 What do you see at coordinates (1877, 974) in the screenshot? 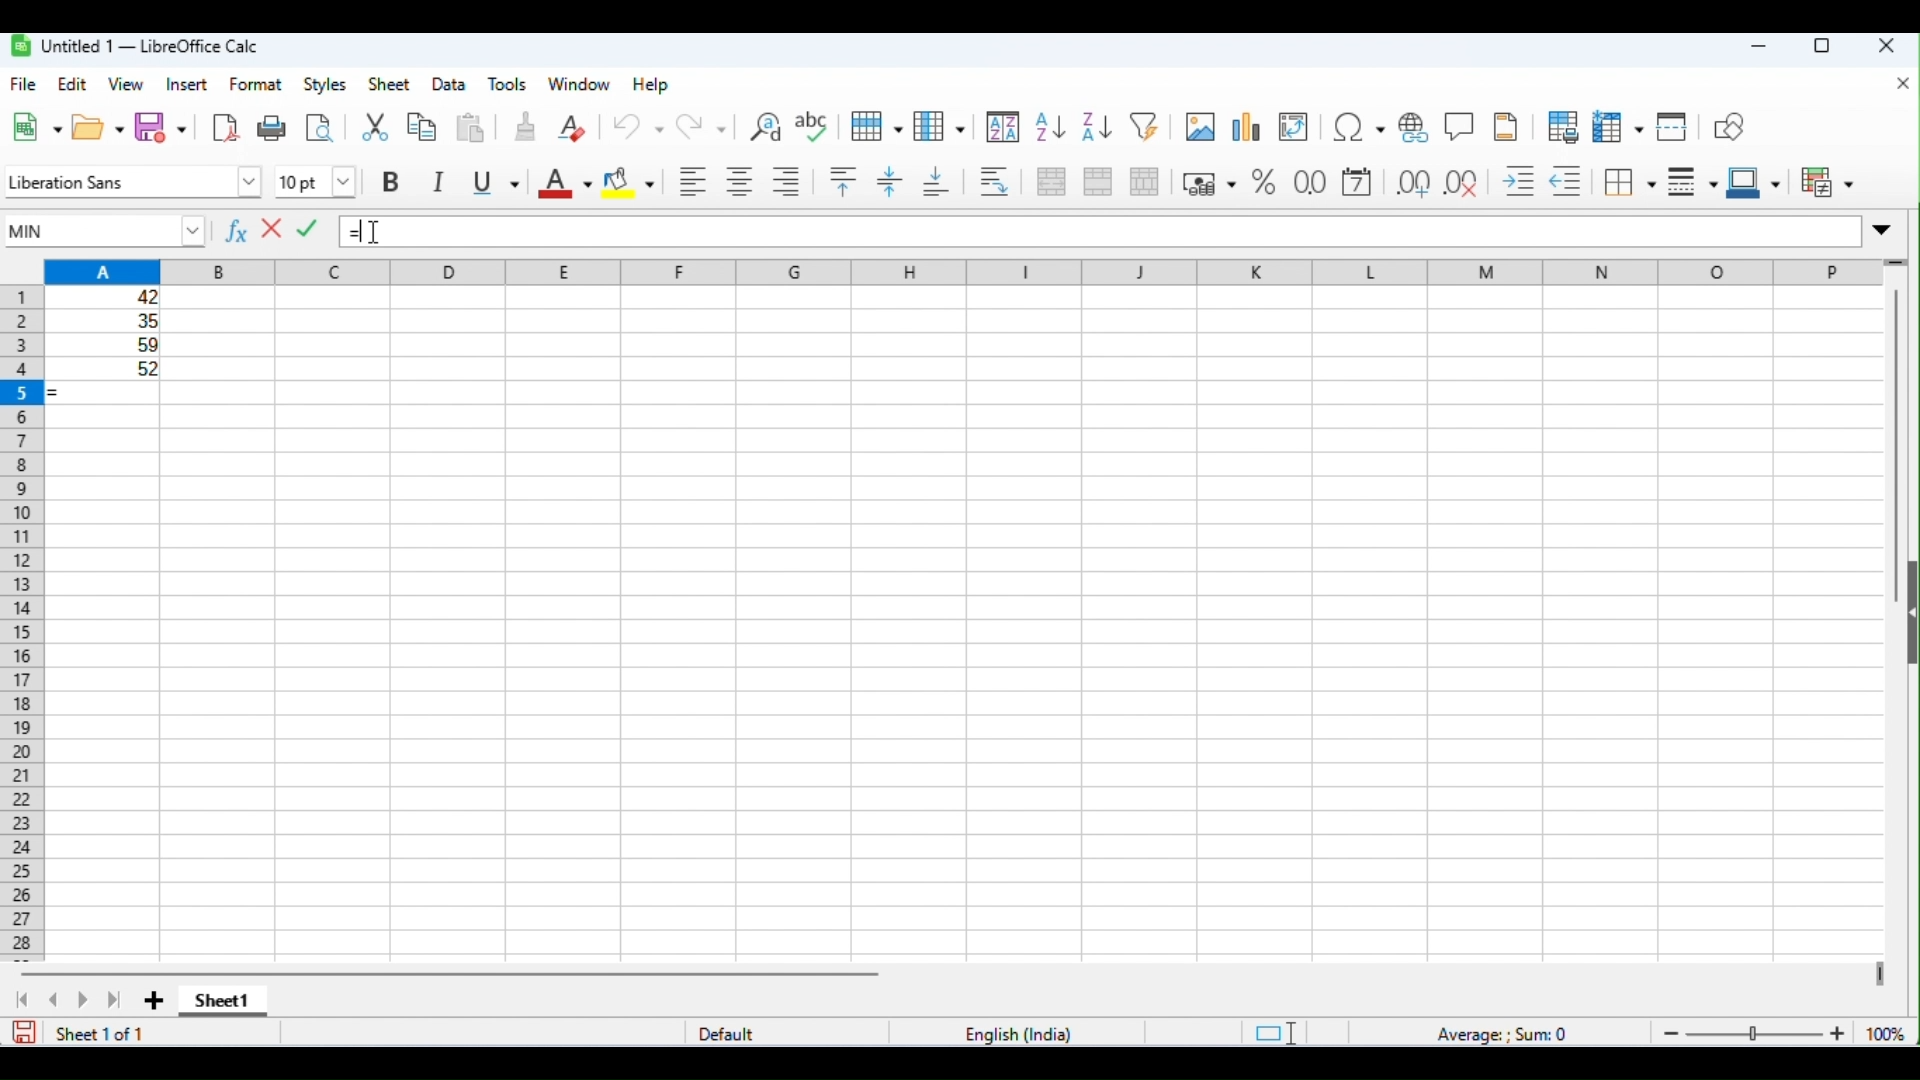
I see `drag to view next columns` at bounding box center [1877, 974].